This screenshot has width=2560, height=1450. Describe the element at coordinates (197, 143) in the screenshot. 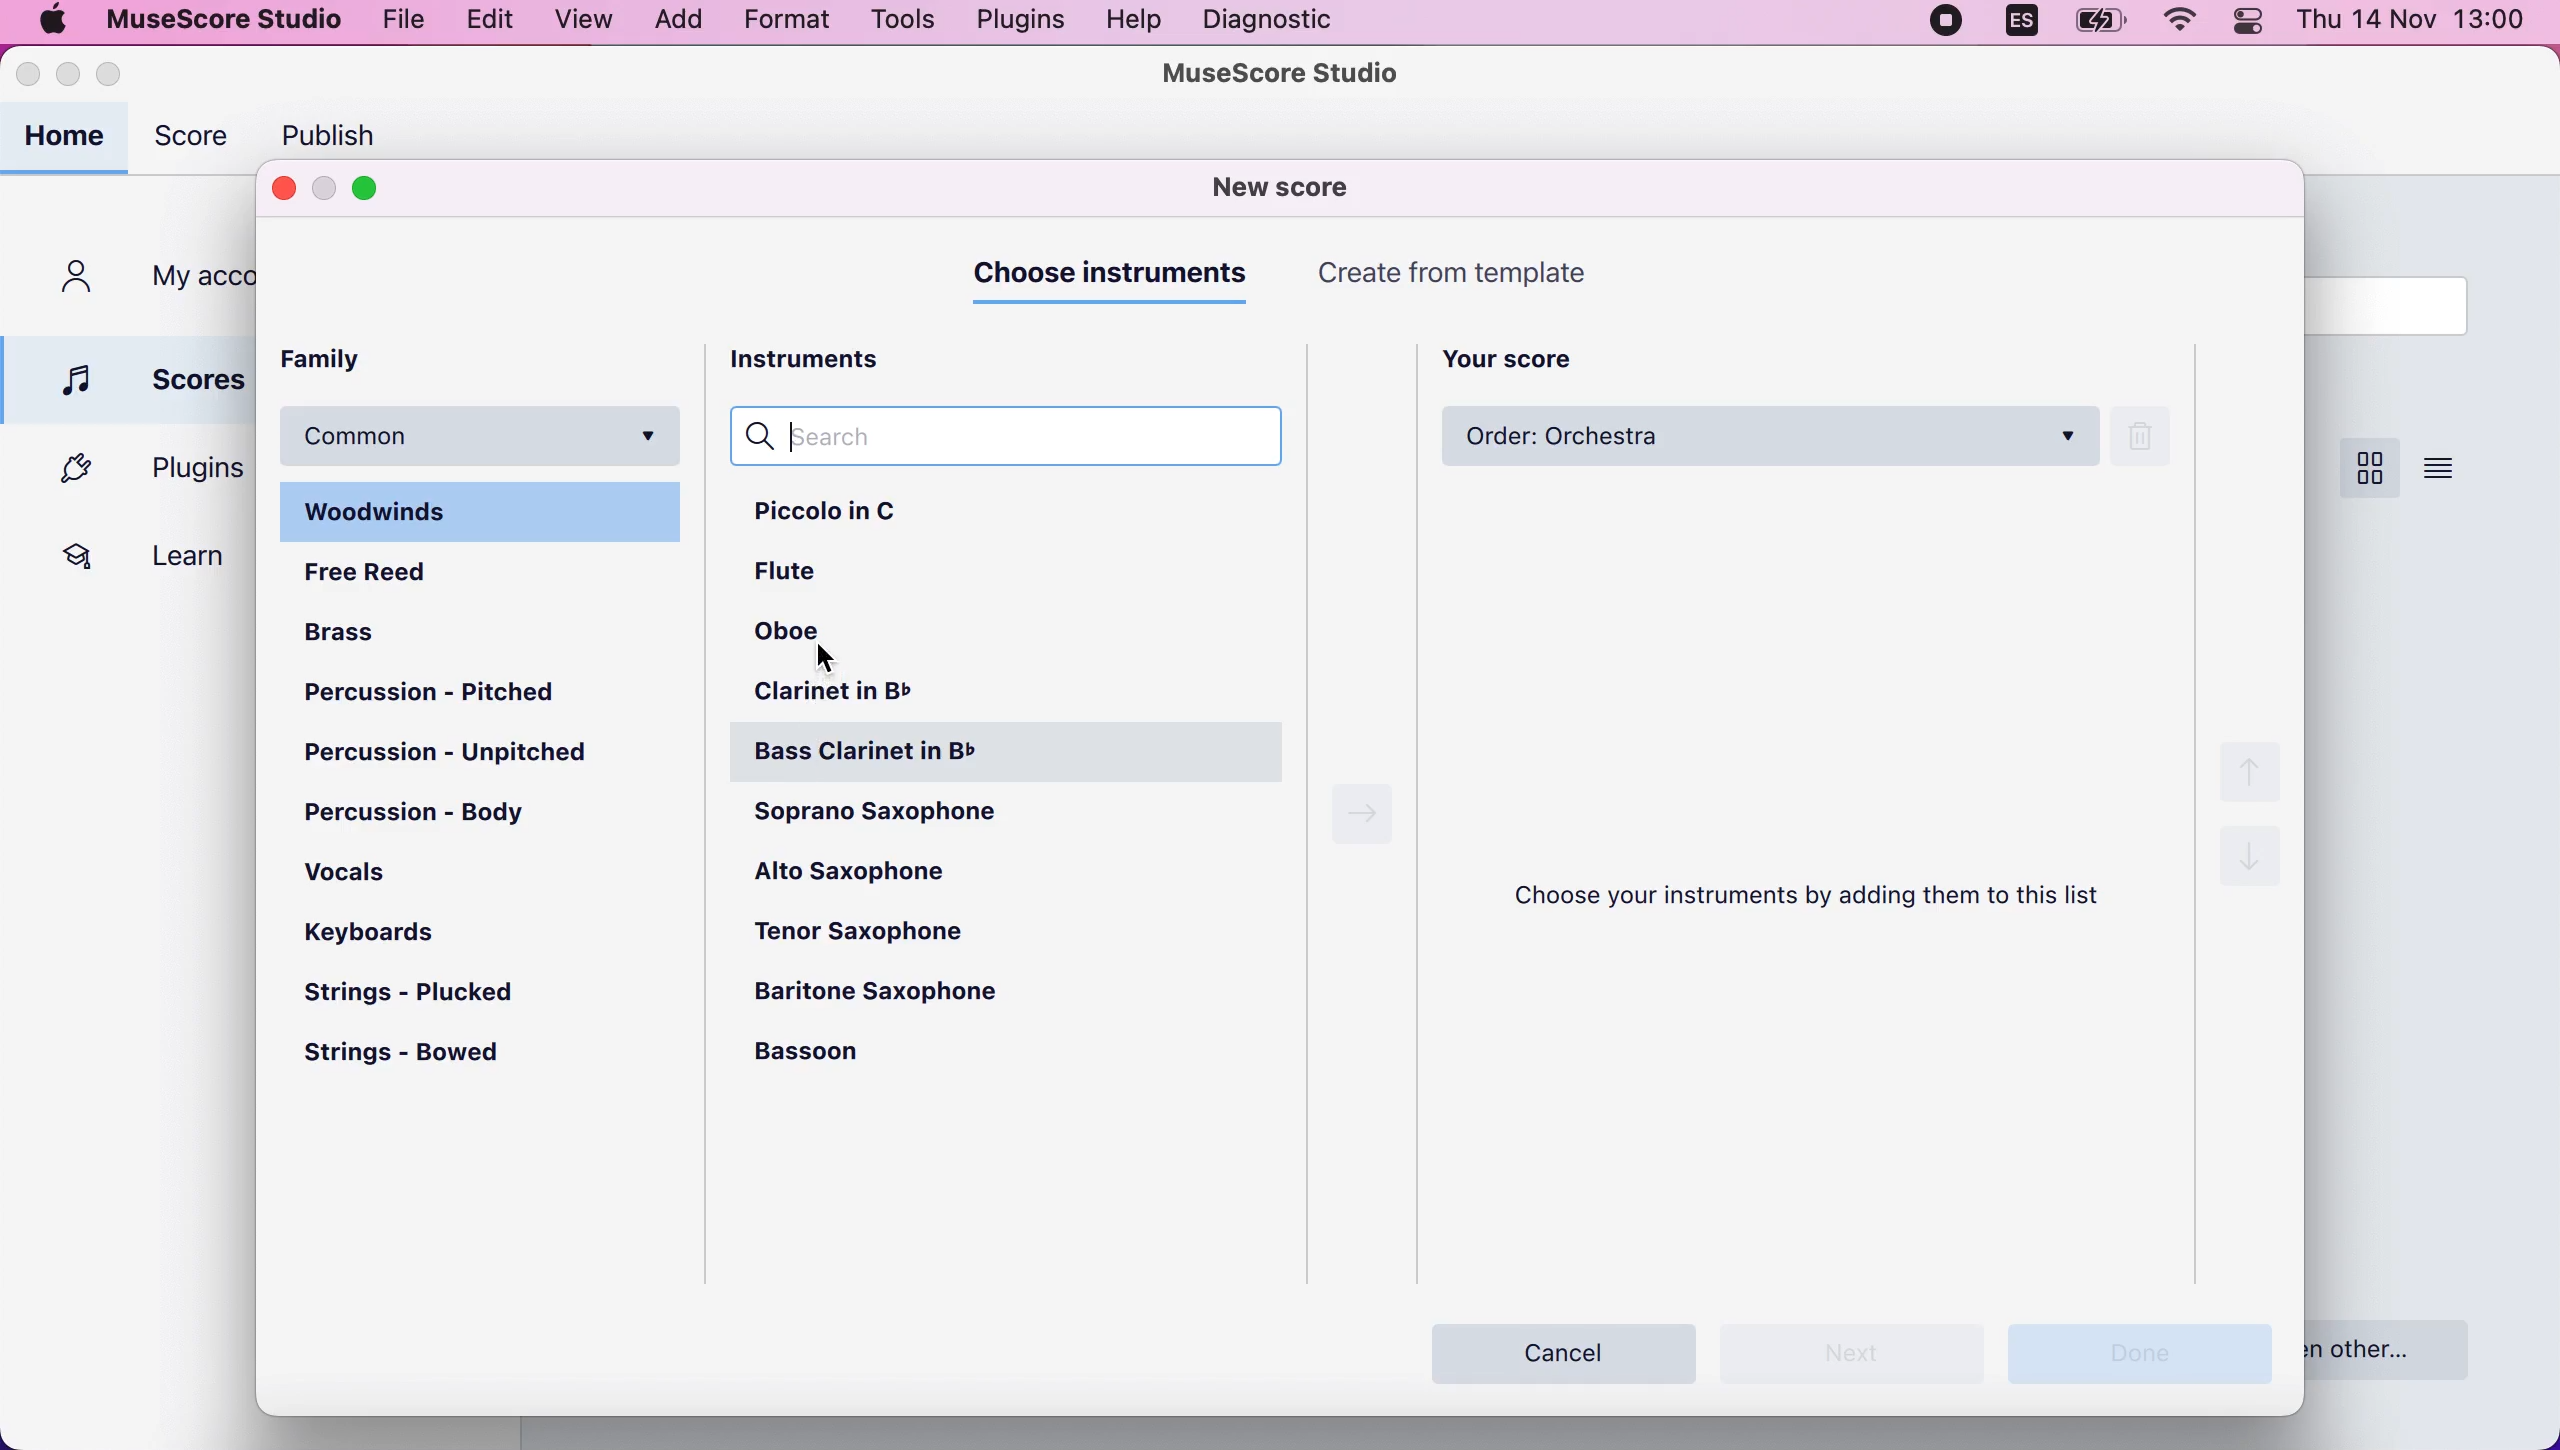

I see `score` at that location.